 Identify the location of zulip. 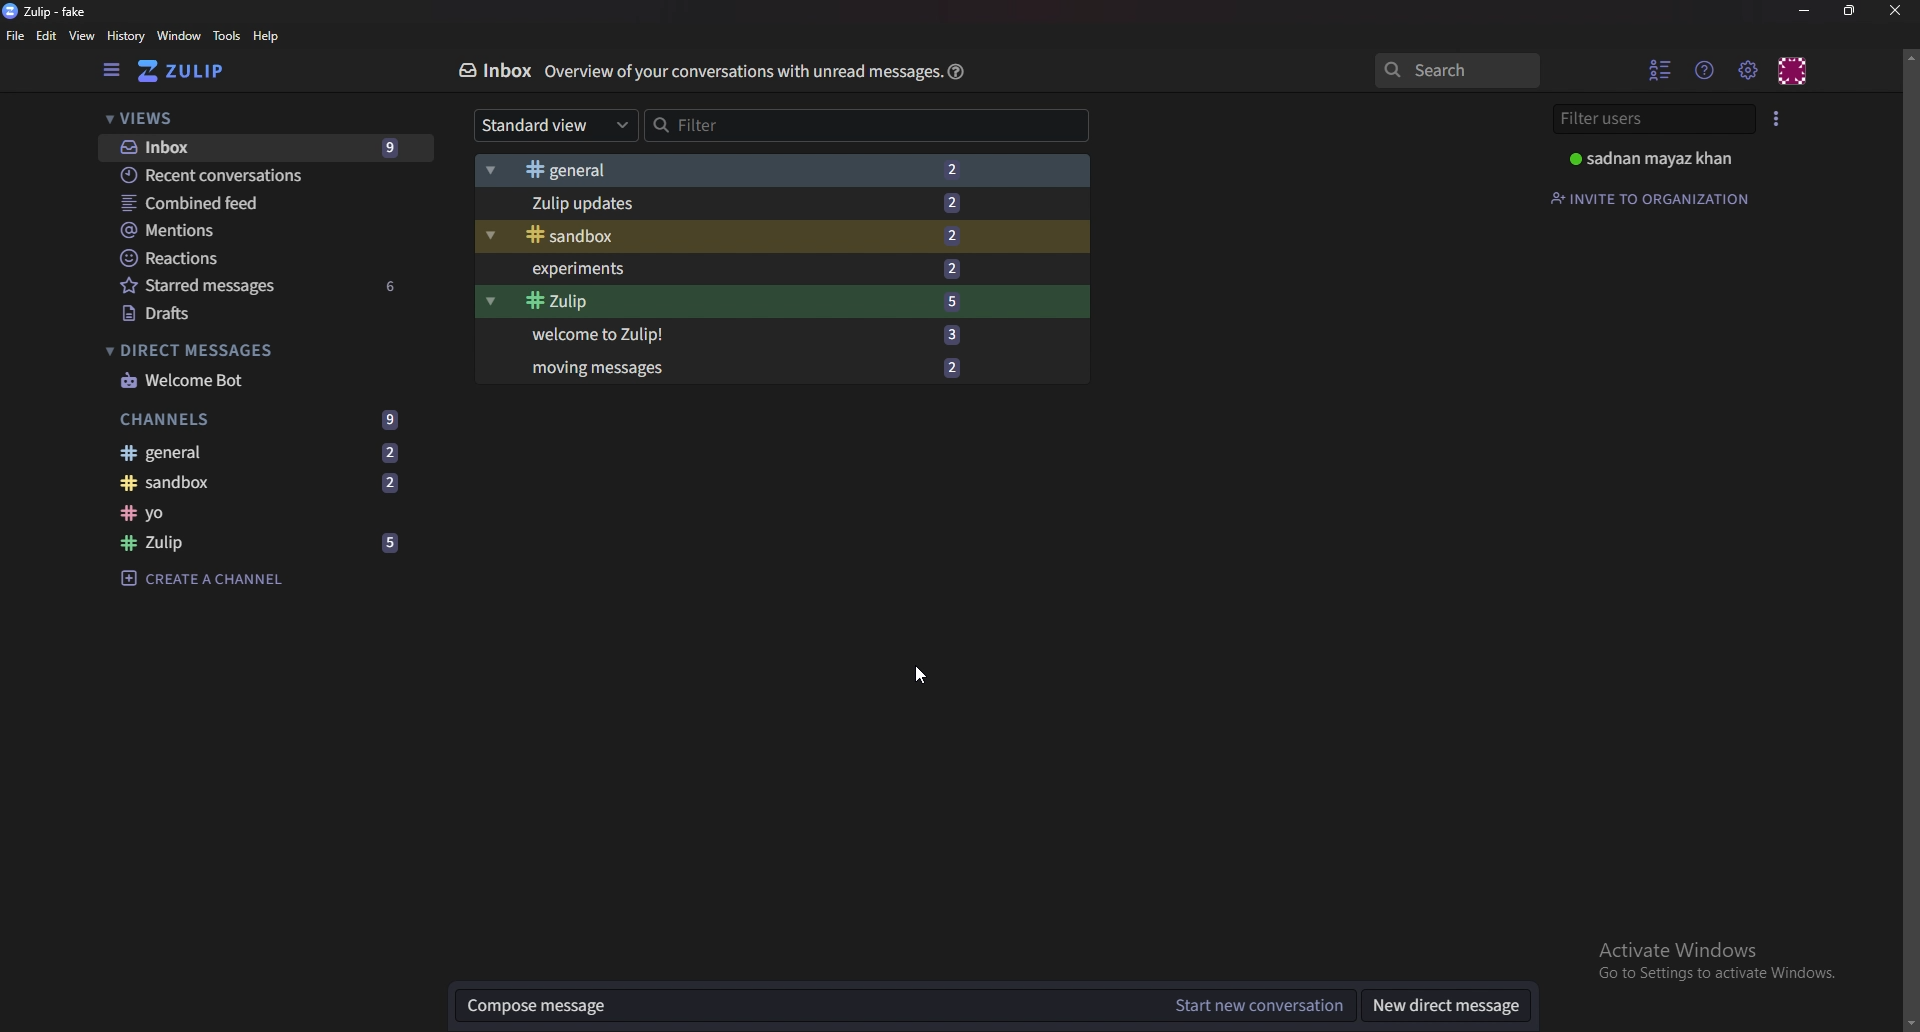
(50, 13).